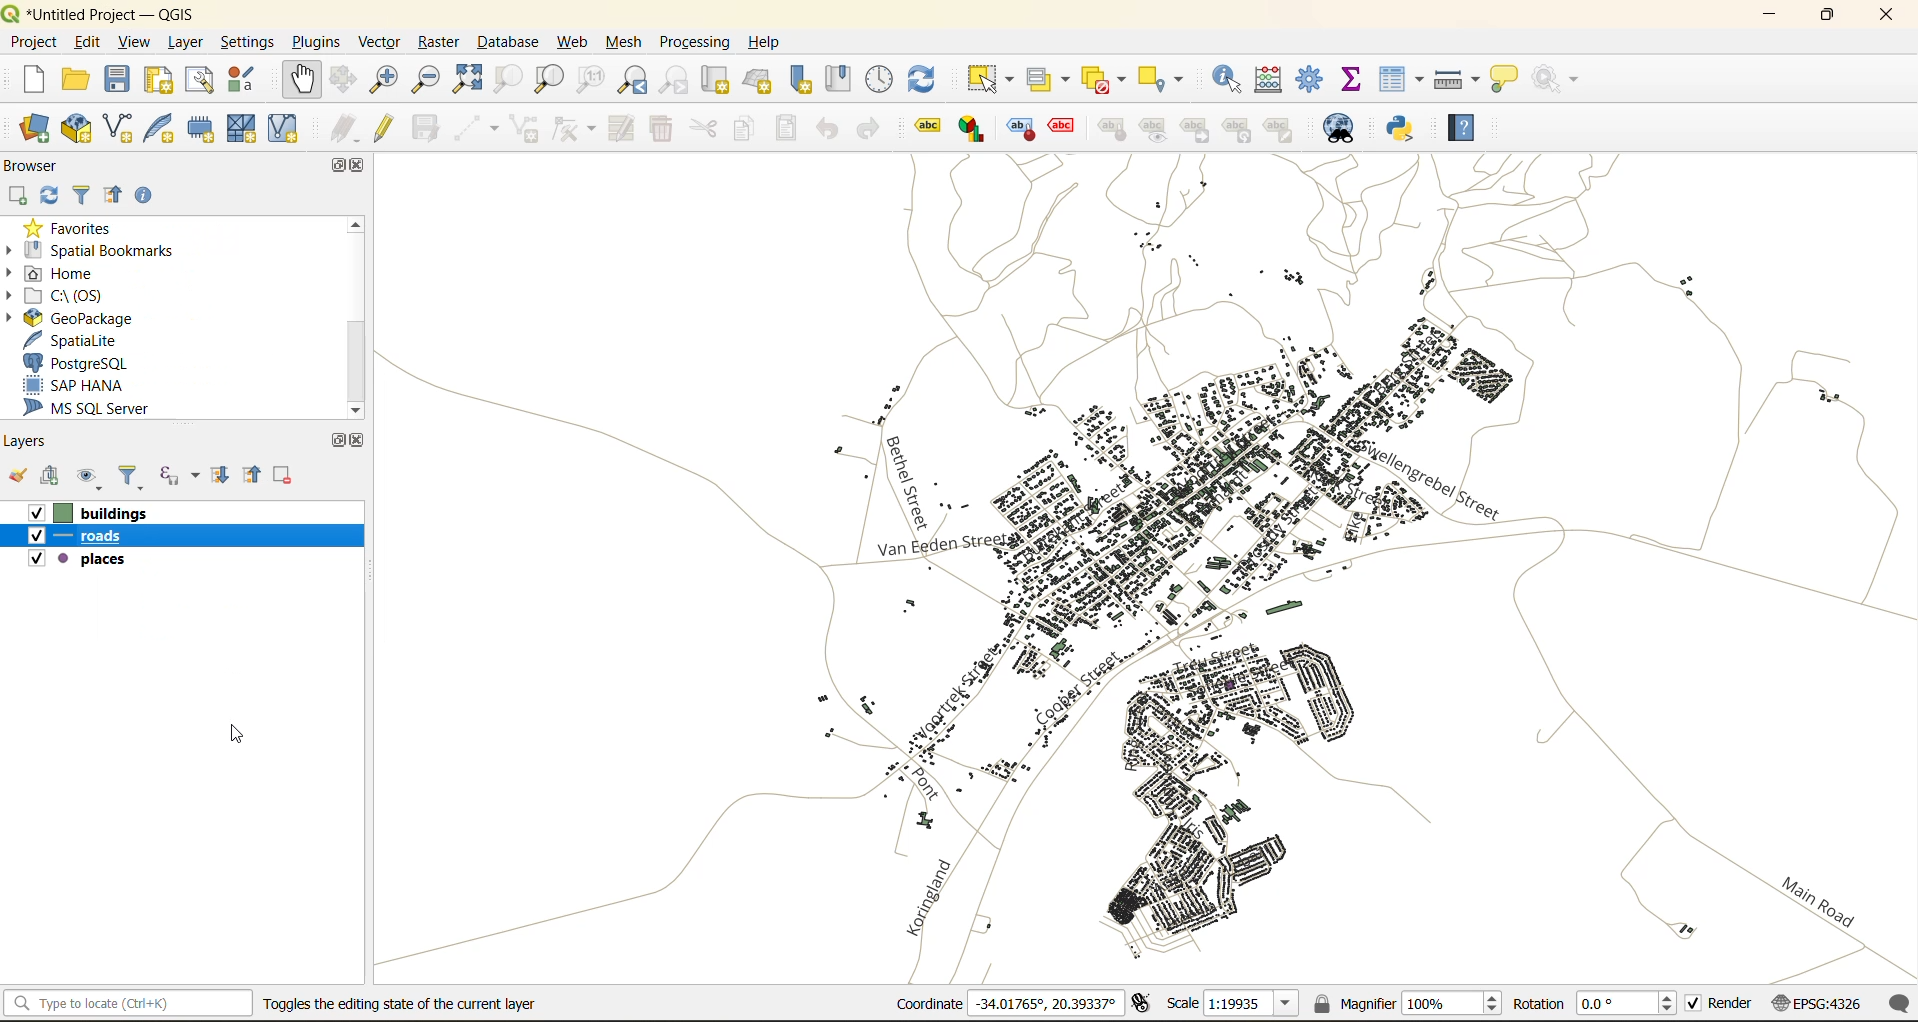 The height and width of the screenshot is (1022, 1918). What do you see at coordinates (198, 84) in the screenshot?
I see `show layout` at bounding box center [198, 84].